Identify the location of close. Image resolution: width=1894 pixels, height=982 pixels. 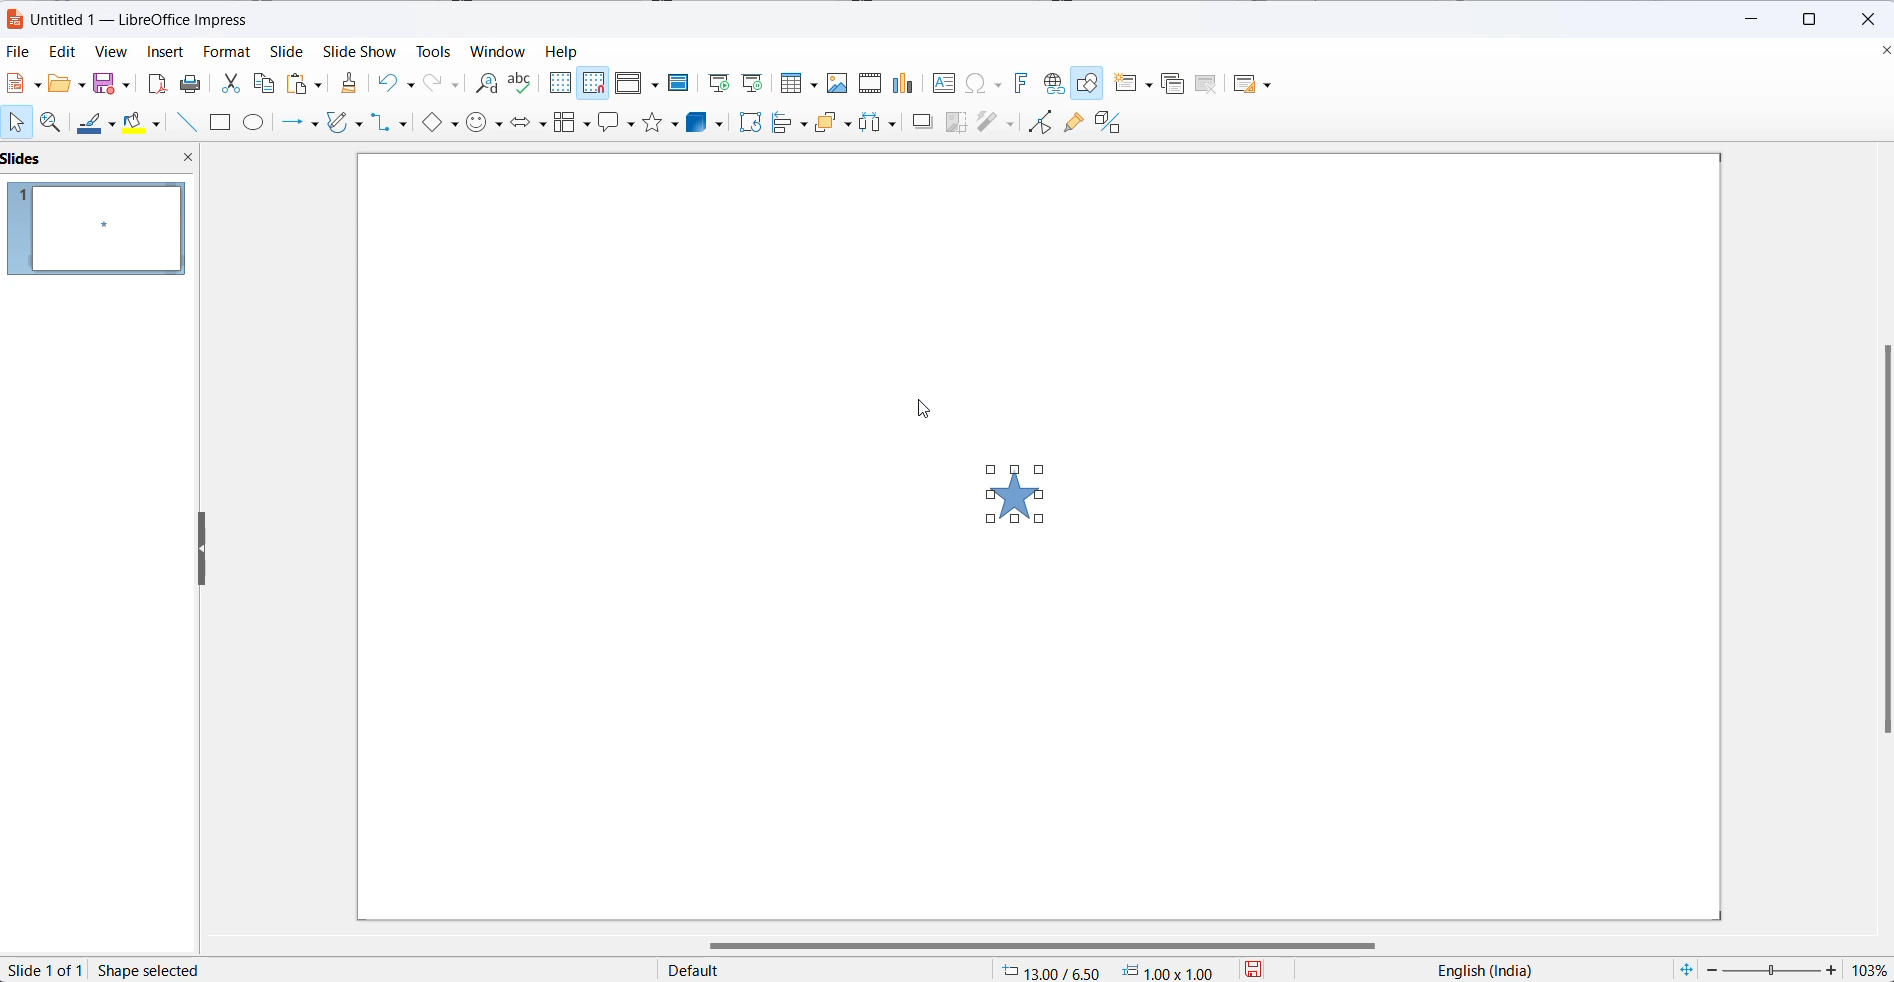
(1873, 20).